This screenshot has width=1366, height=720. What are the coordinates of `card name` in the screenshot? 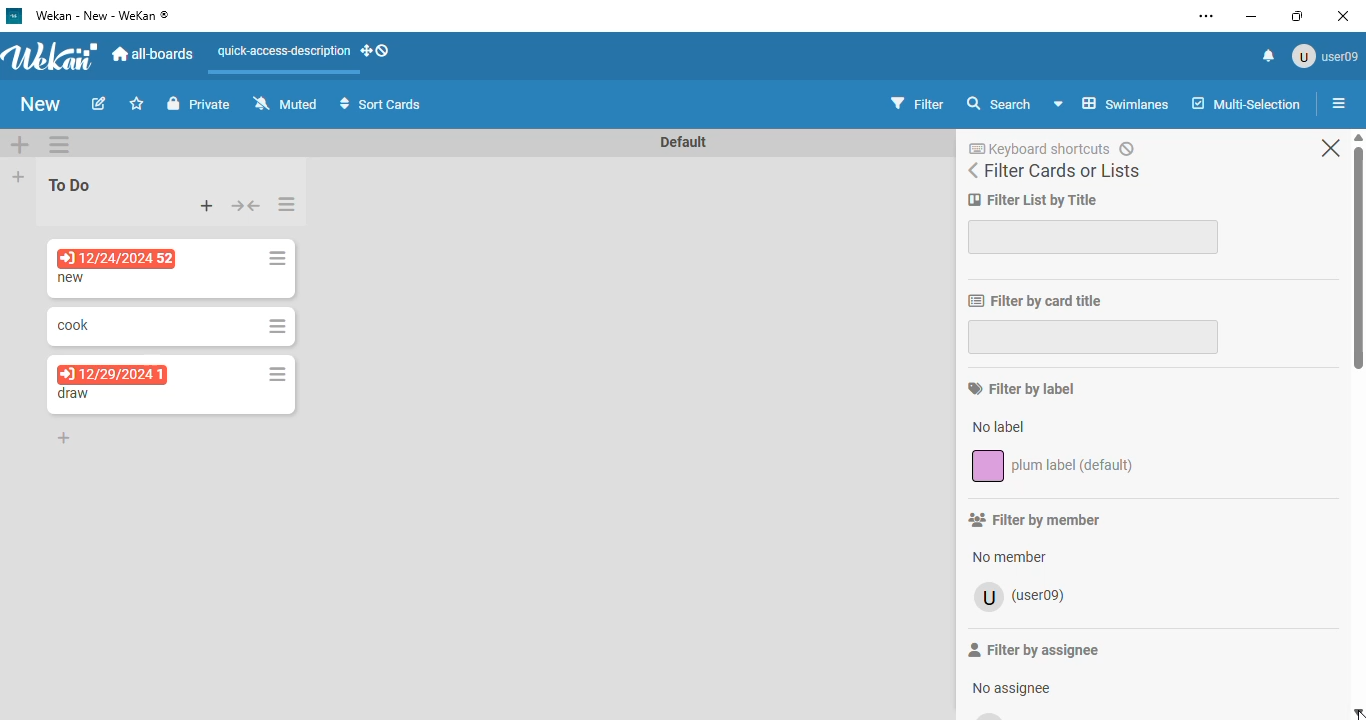 It's located at (73, 394).